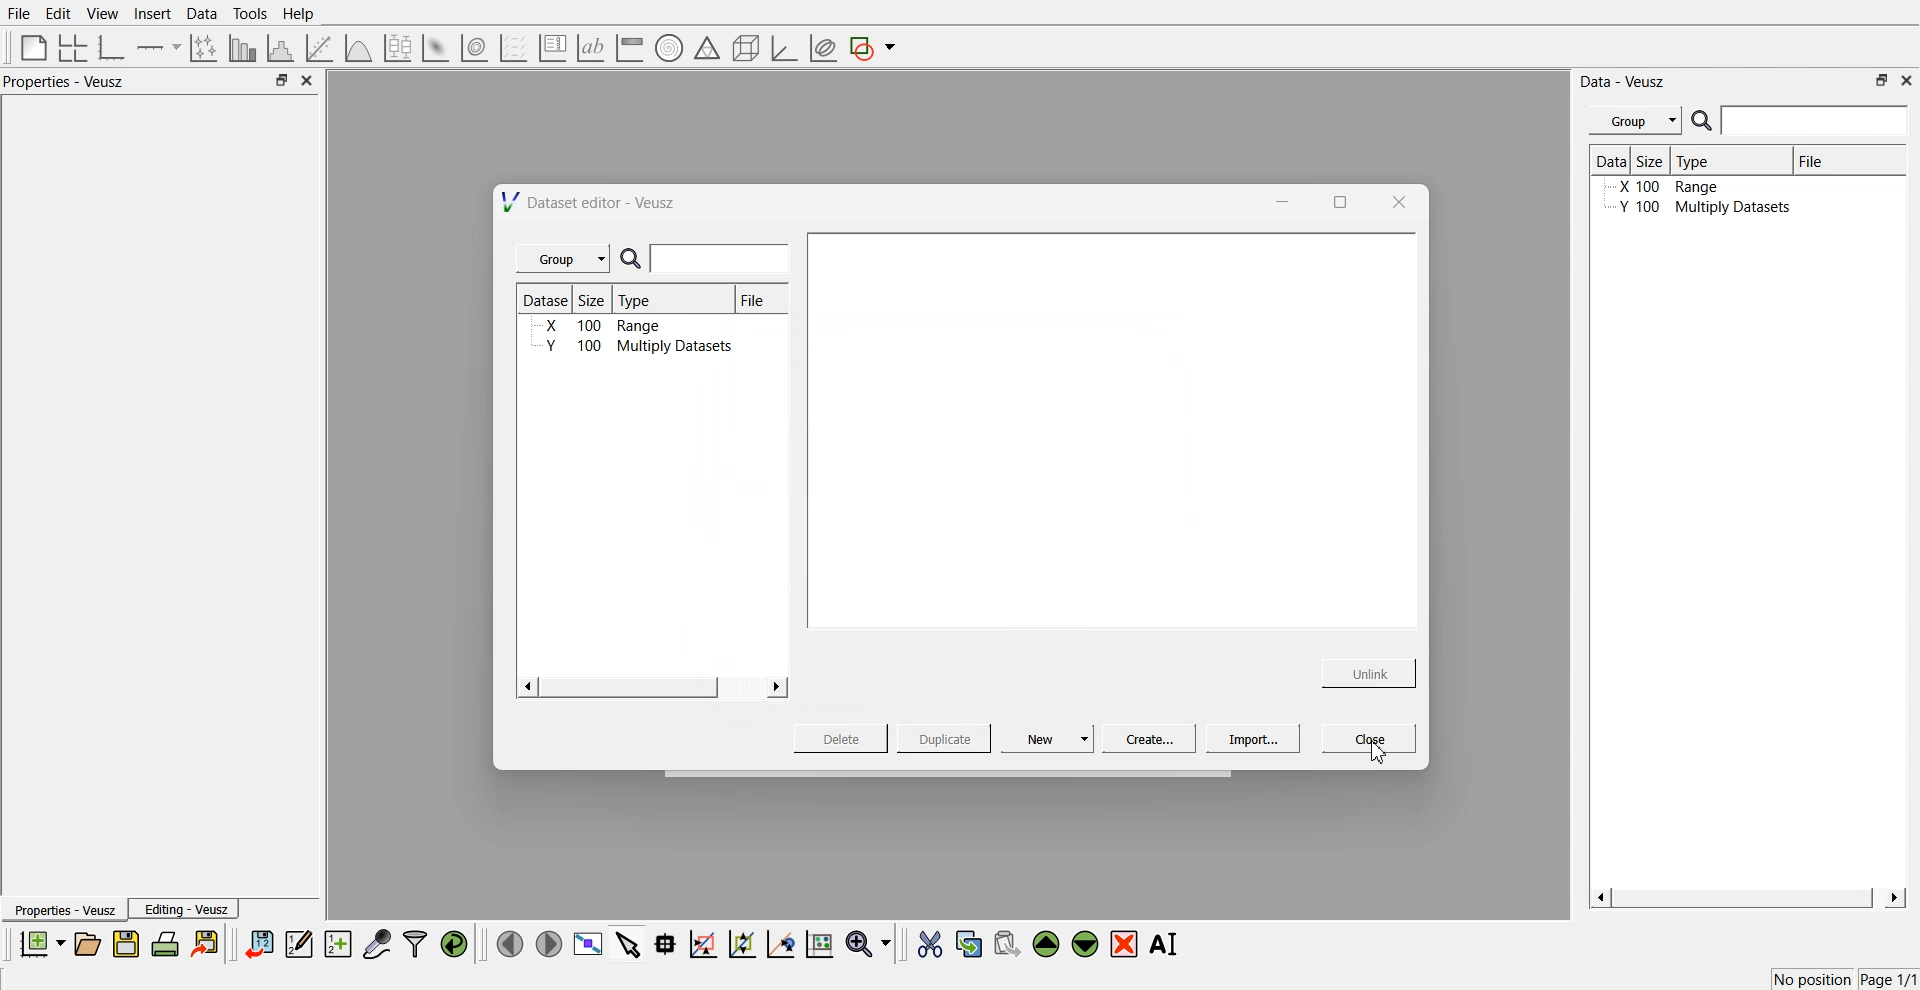 The image size is (1920, 990). What do you see at coordinates (627, 347) in the screenshot?
I see `Y 100 Multiply Datasets` at bounding box center [627, 347].